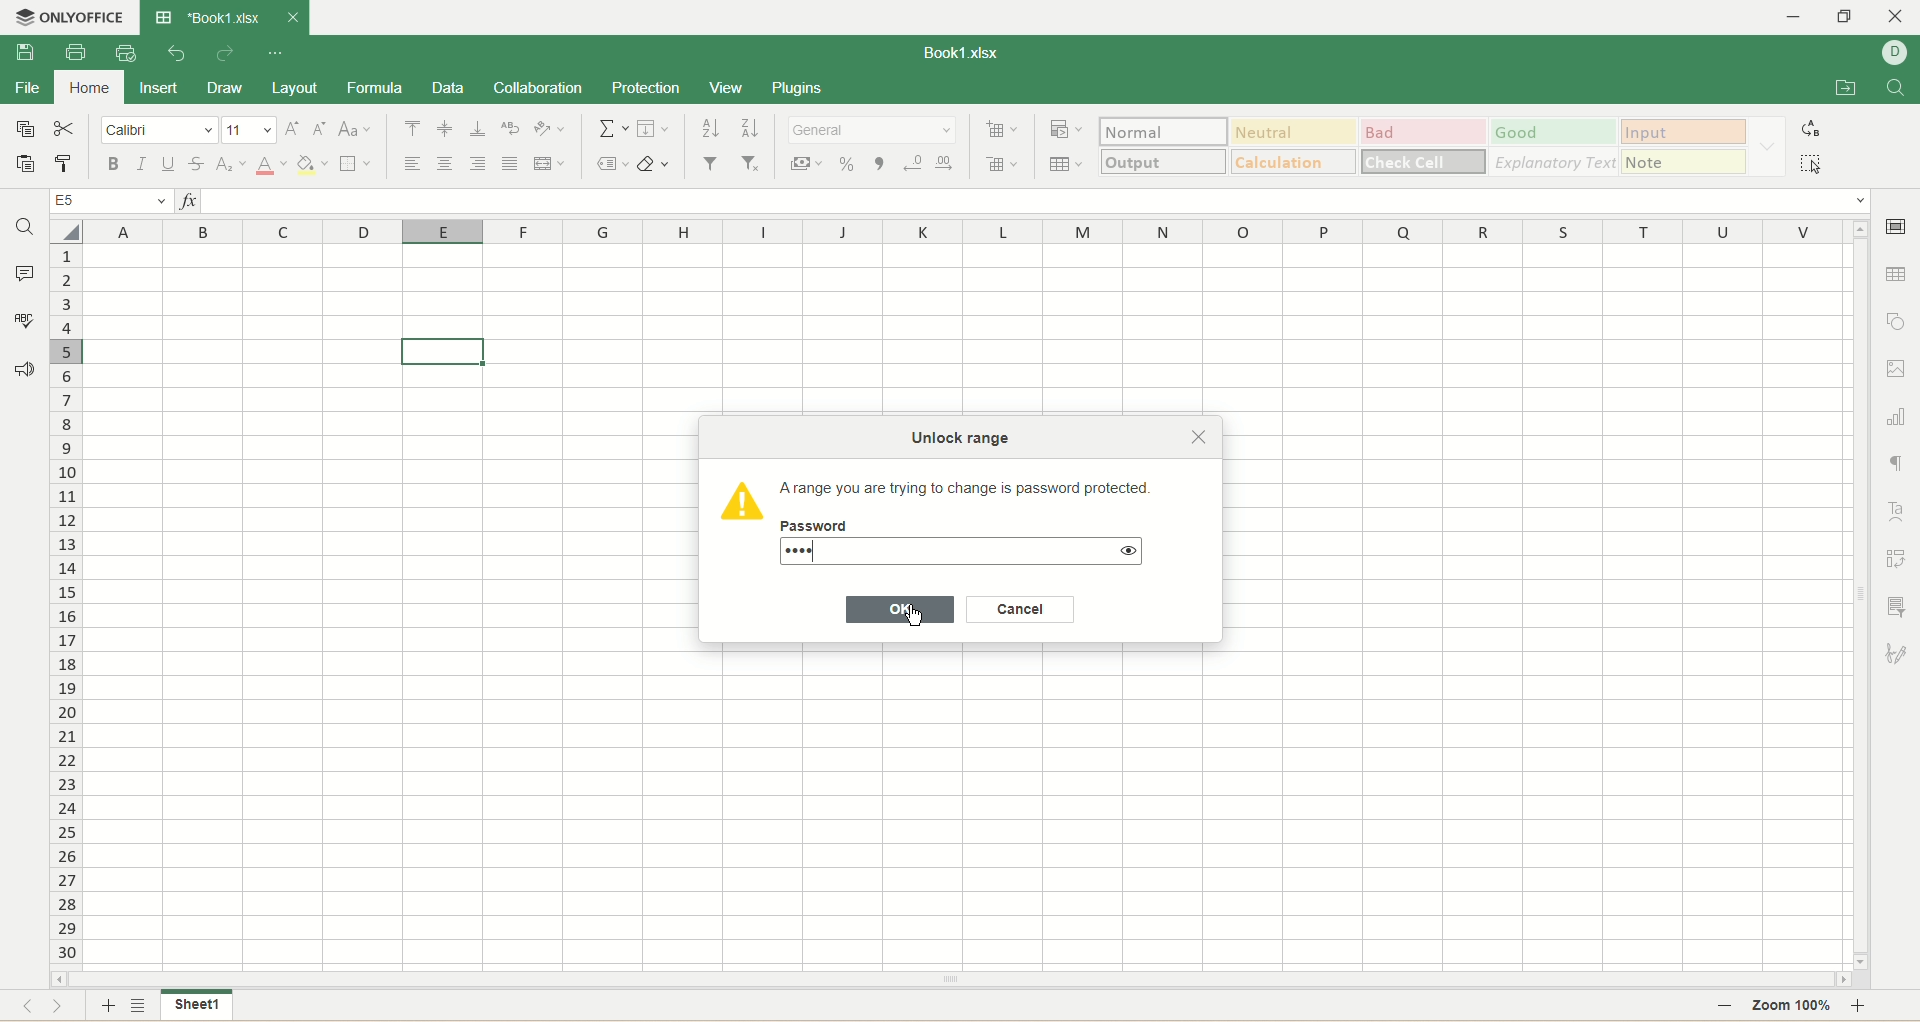 Image resolution: width=1920 pixels, height=1022 pixels. I want to click on username, so click(1895, 56).